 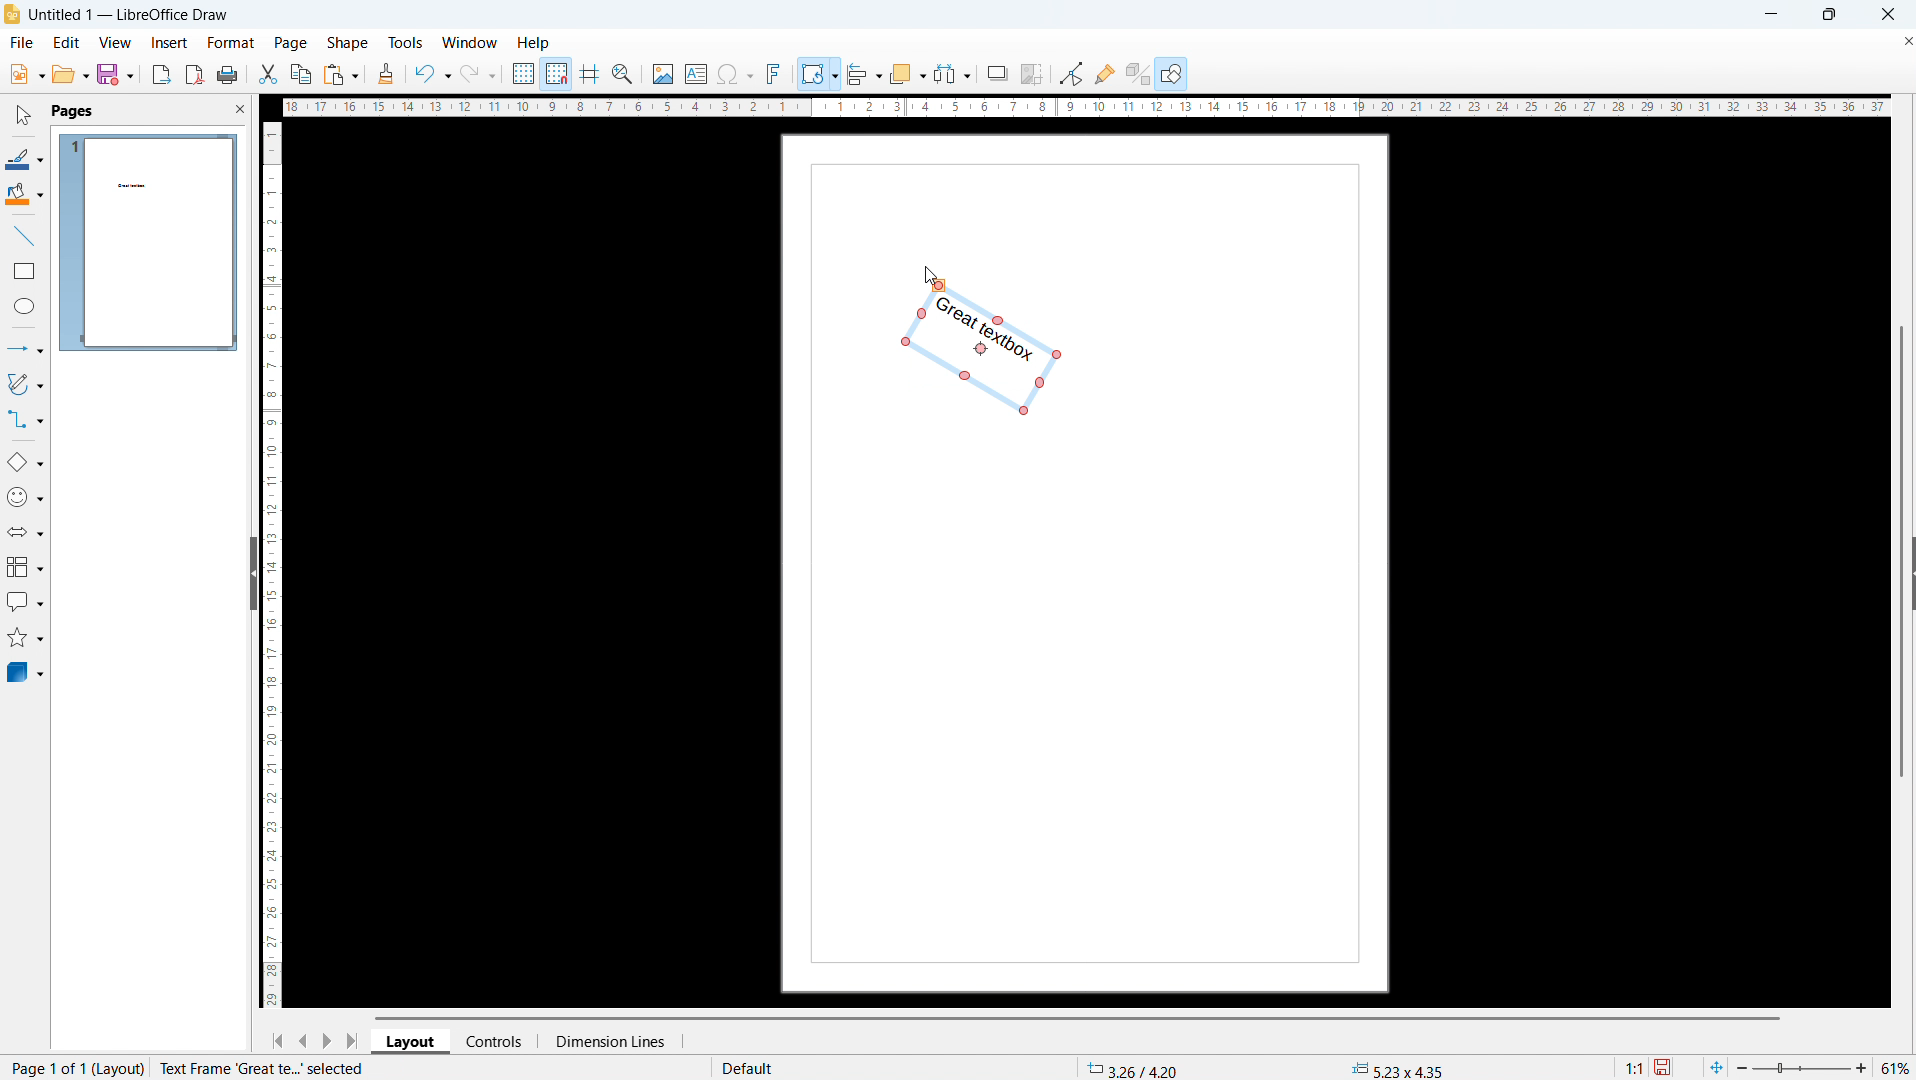 What do you see at coordinates (412, 1041) in the screenshot?
I see `layout` at bounding box center [412, 1041].